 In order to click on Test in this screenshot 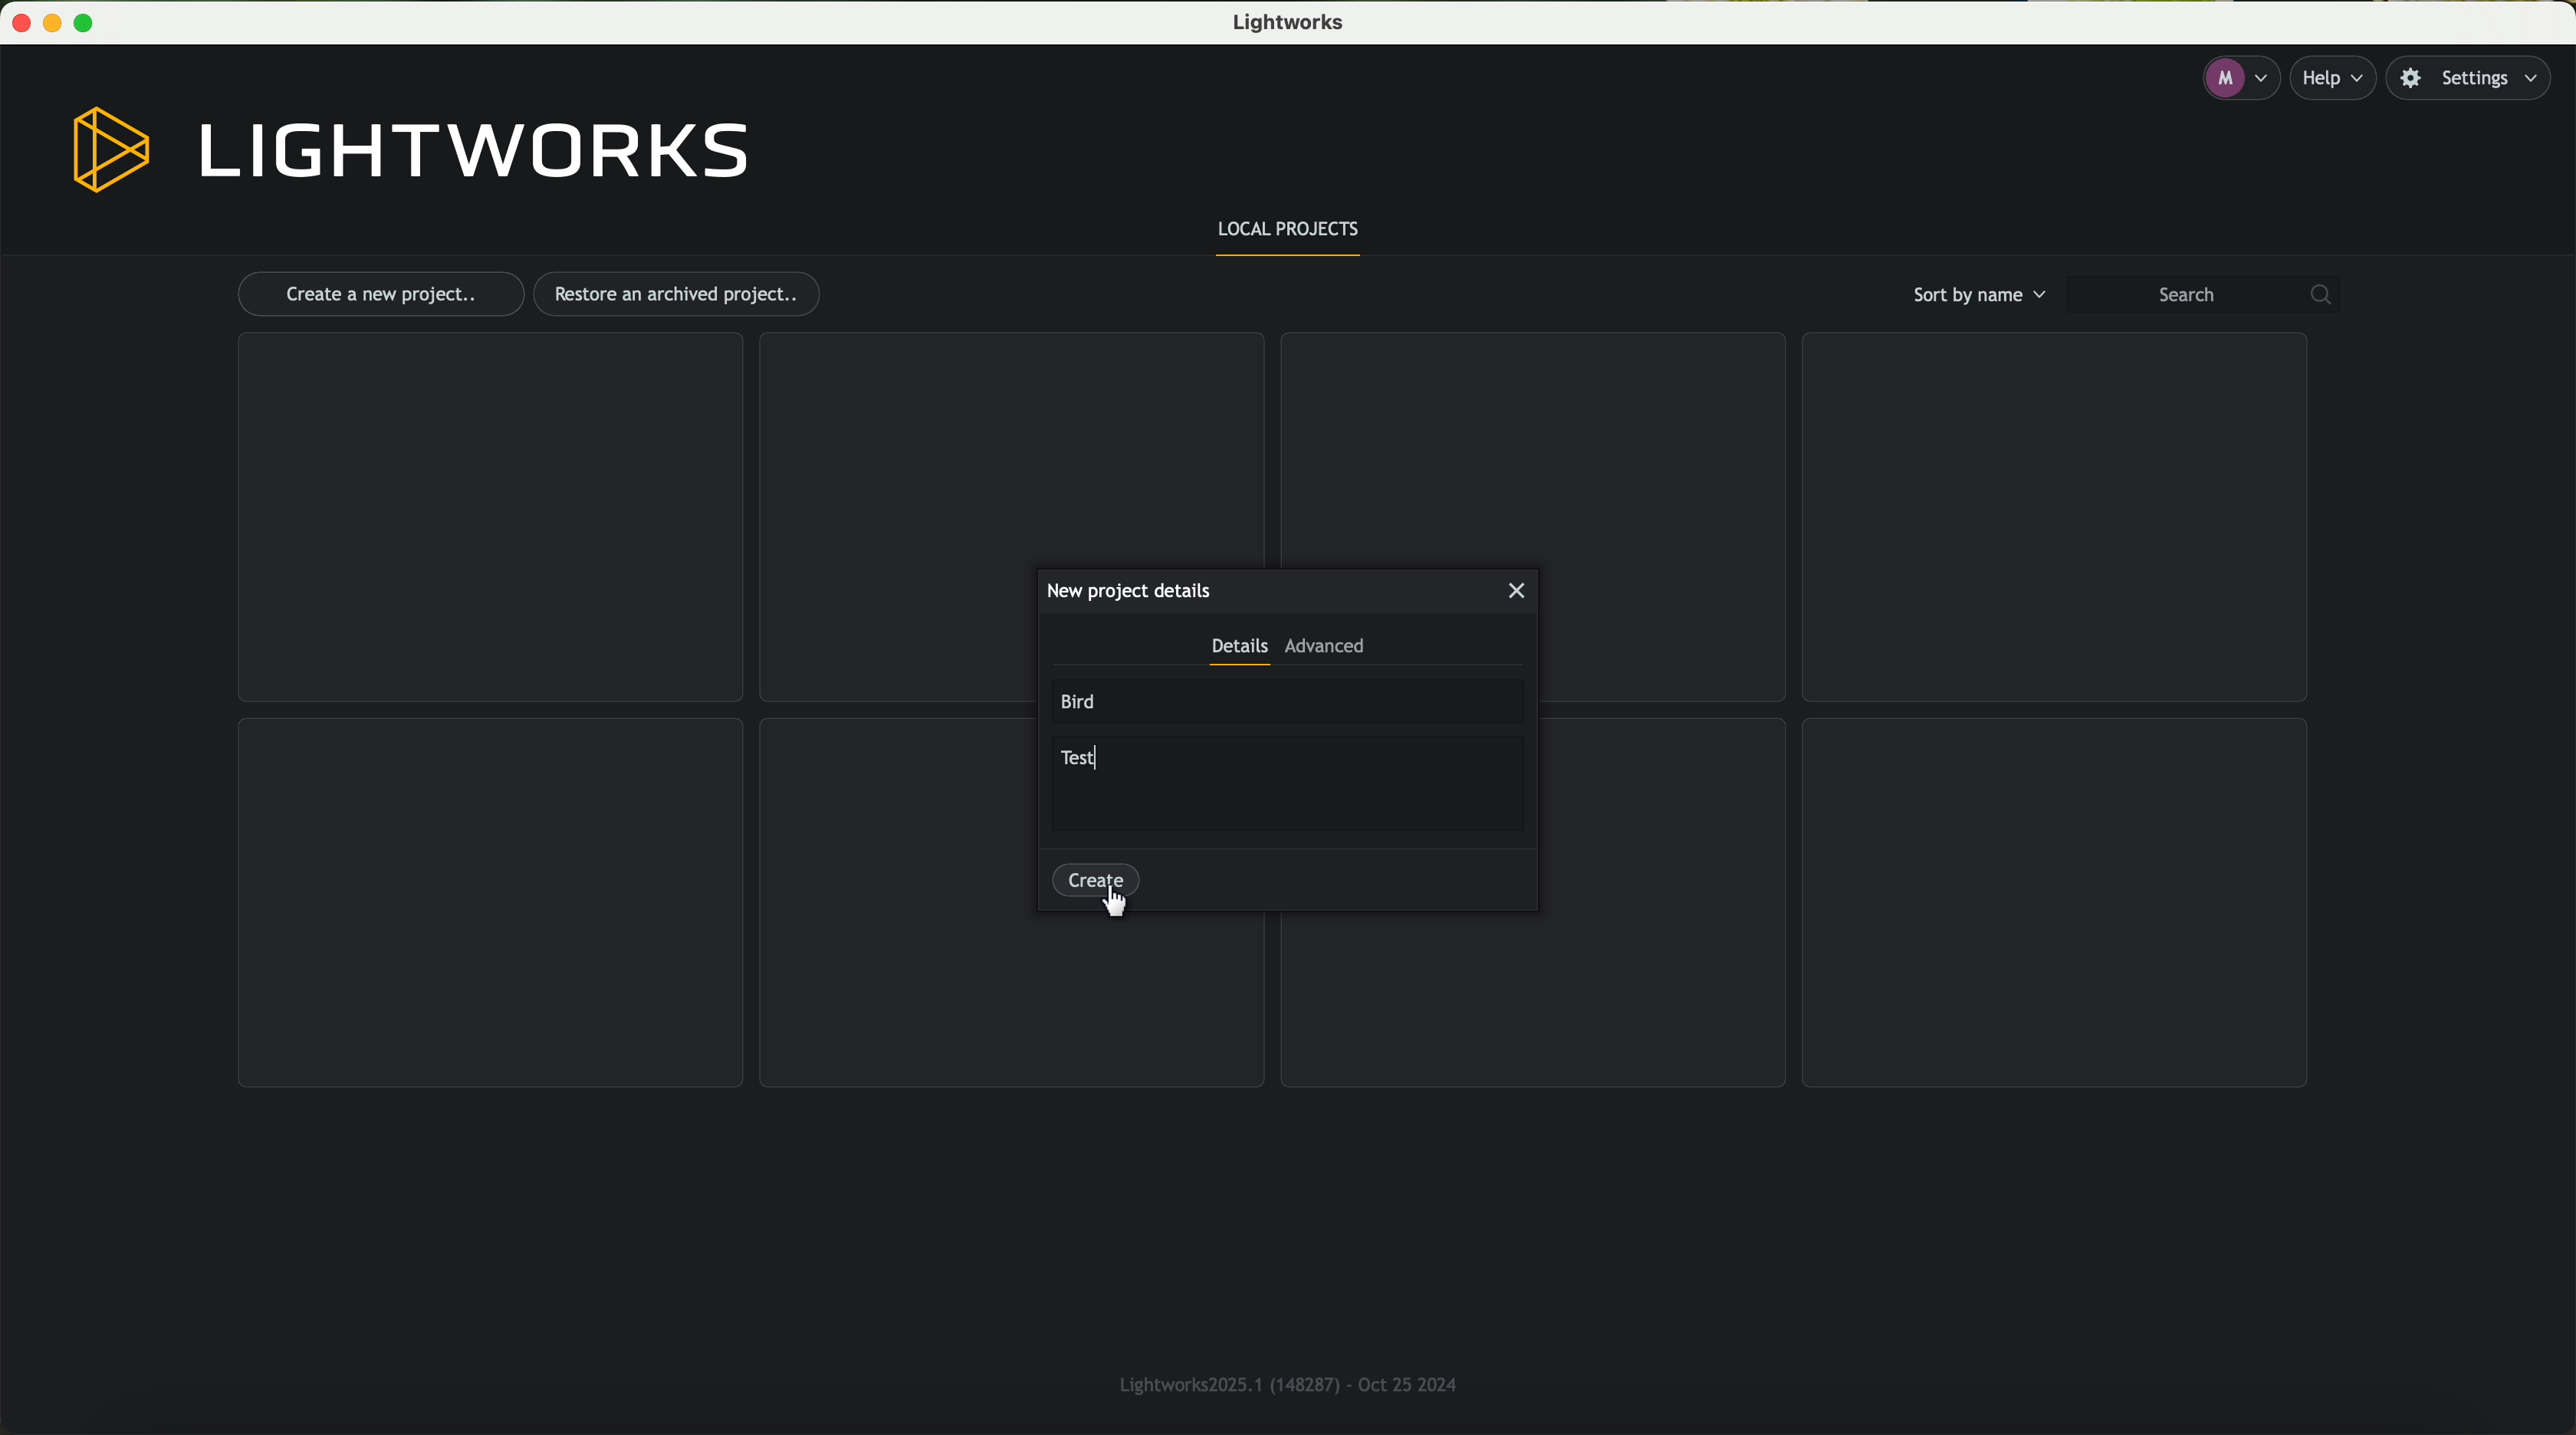, I will do `click(1082, 754)`.